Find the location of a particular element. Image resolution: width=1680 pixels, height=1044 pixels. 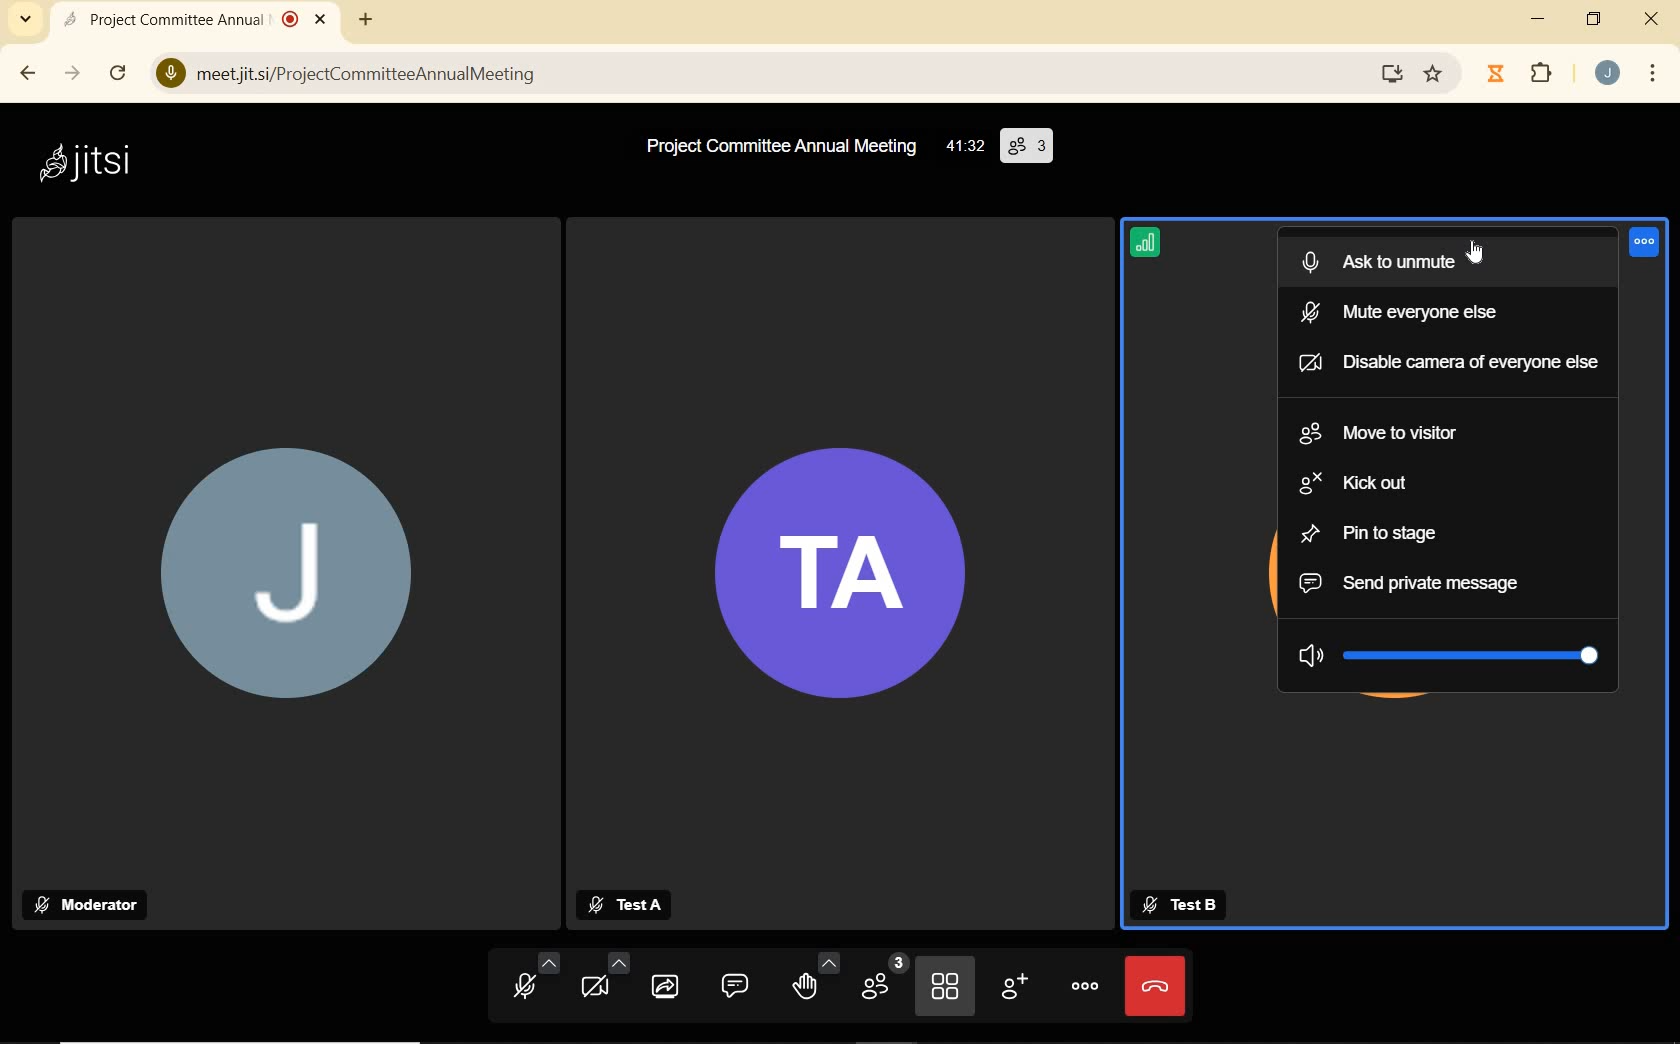

41:18 is located at coordinates (963, 148).